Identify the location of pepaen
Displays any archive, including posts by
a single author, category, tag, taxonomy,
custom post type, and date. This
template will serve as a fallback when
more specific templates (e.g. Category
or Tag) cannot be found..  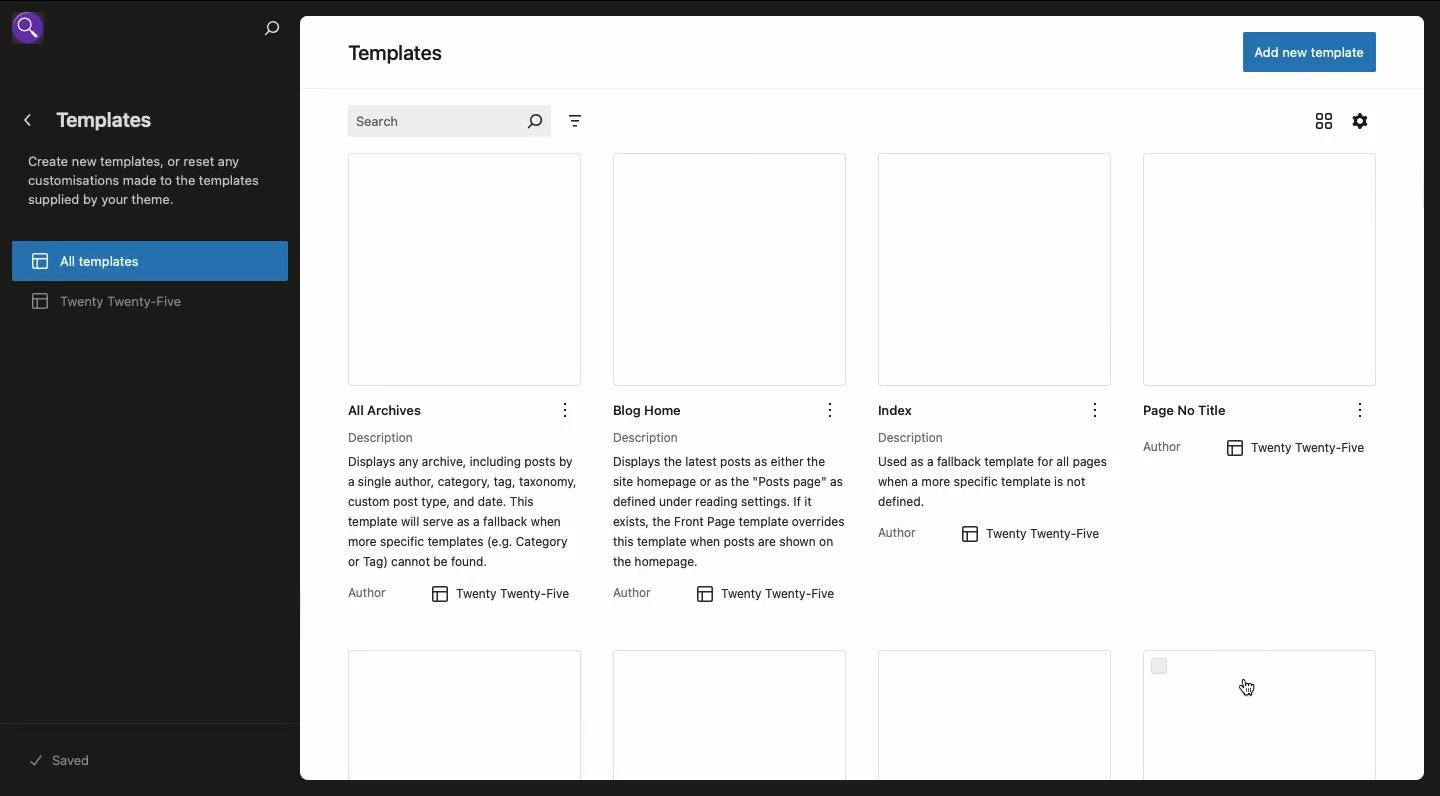
(457, 503).